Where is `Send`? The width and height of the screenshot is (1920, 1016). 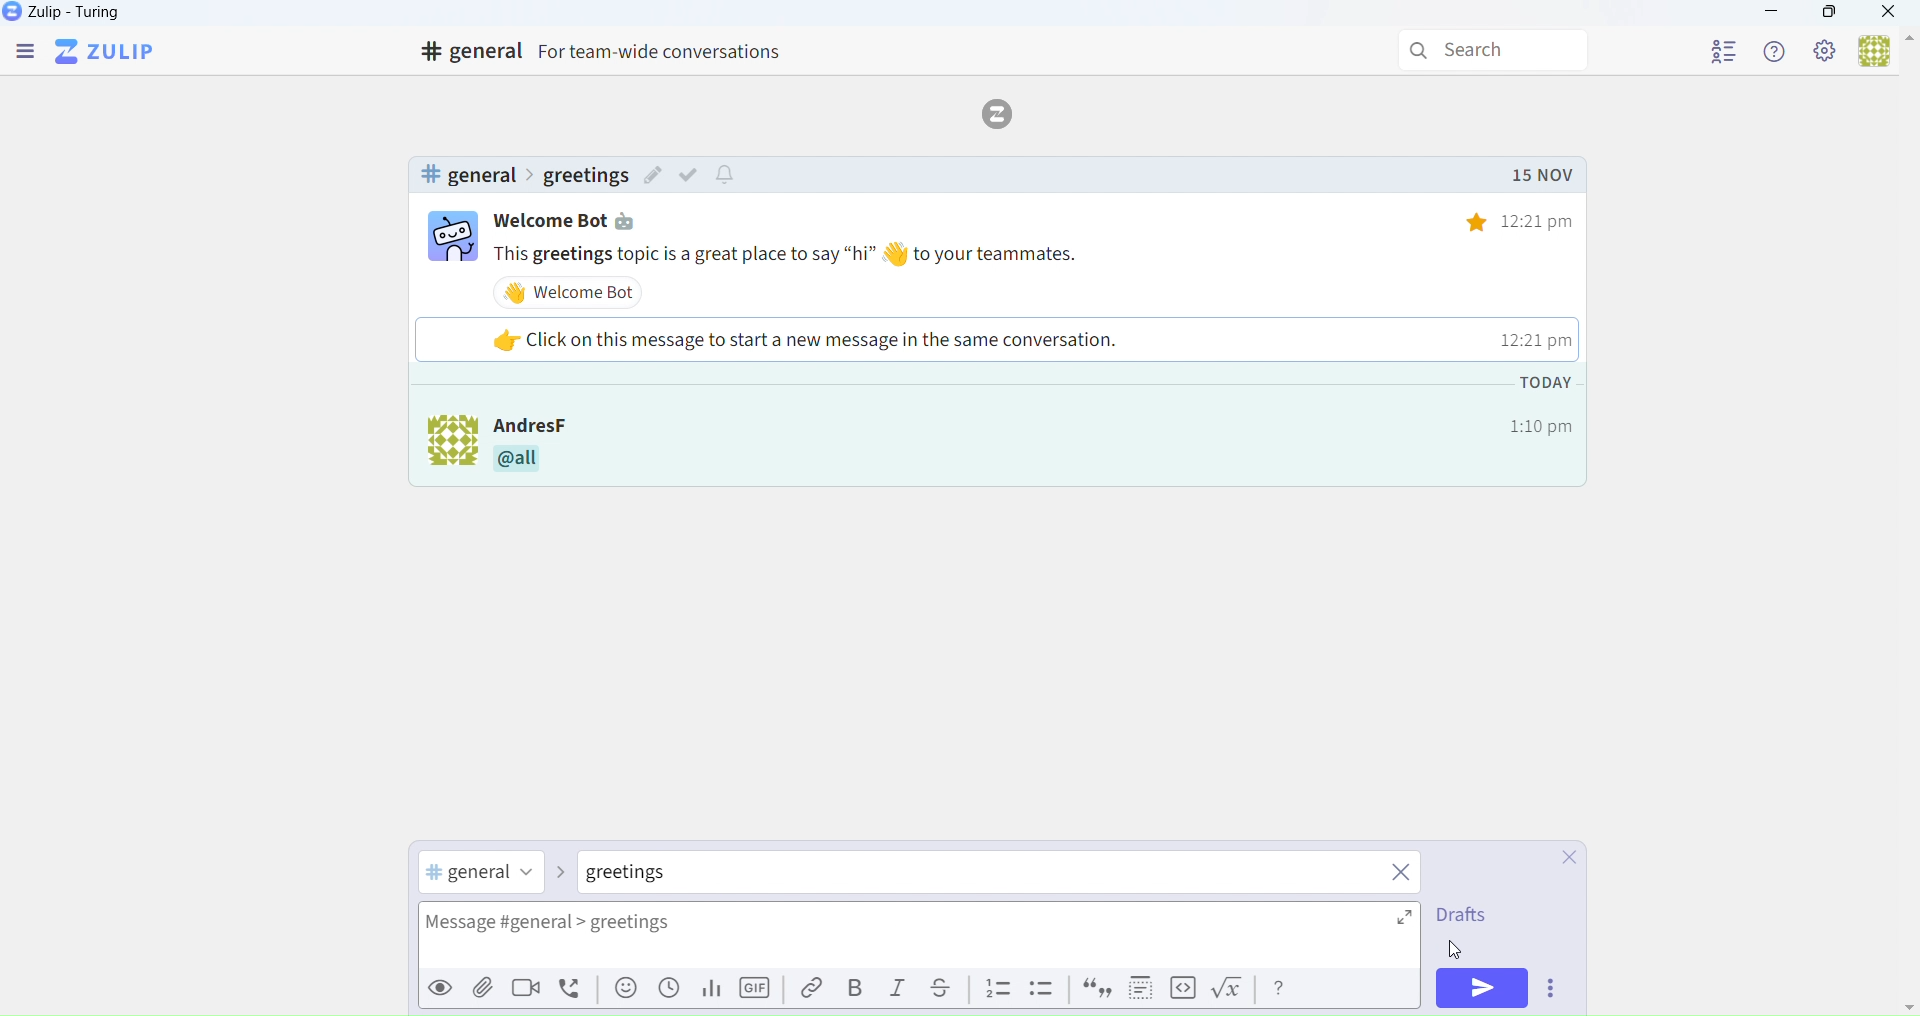 Send is located at coordinates (1484, 988).